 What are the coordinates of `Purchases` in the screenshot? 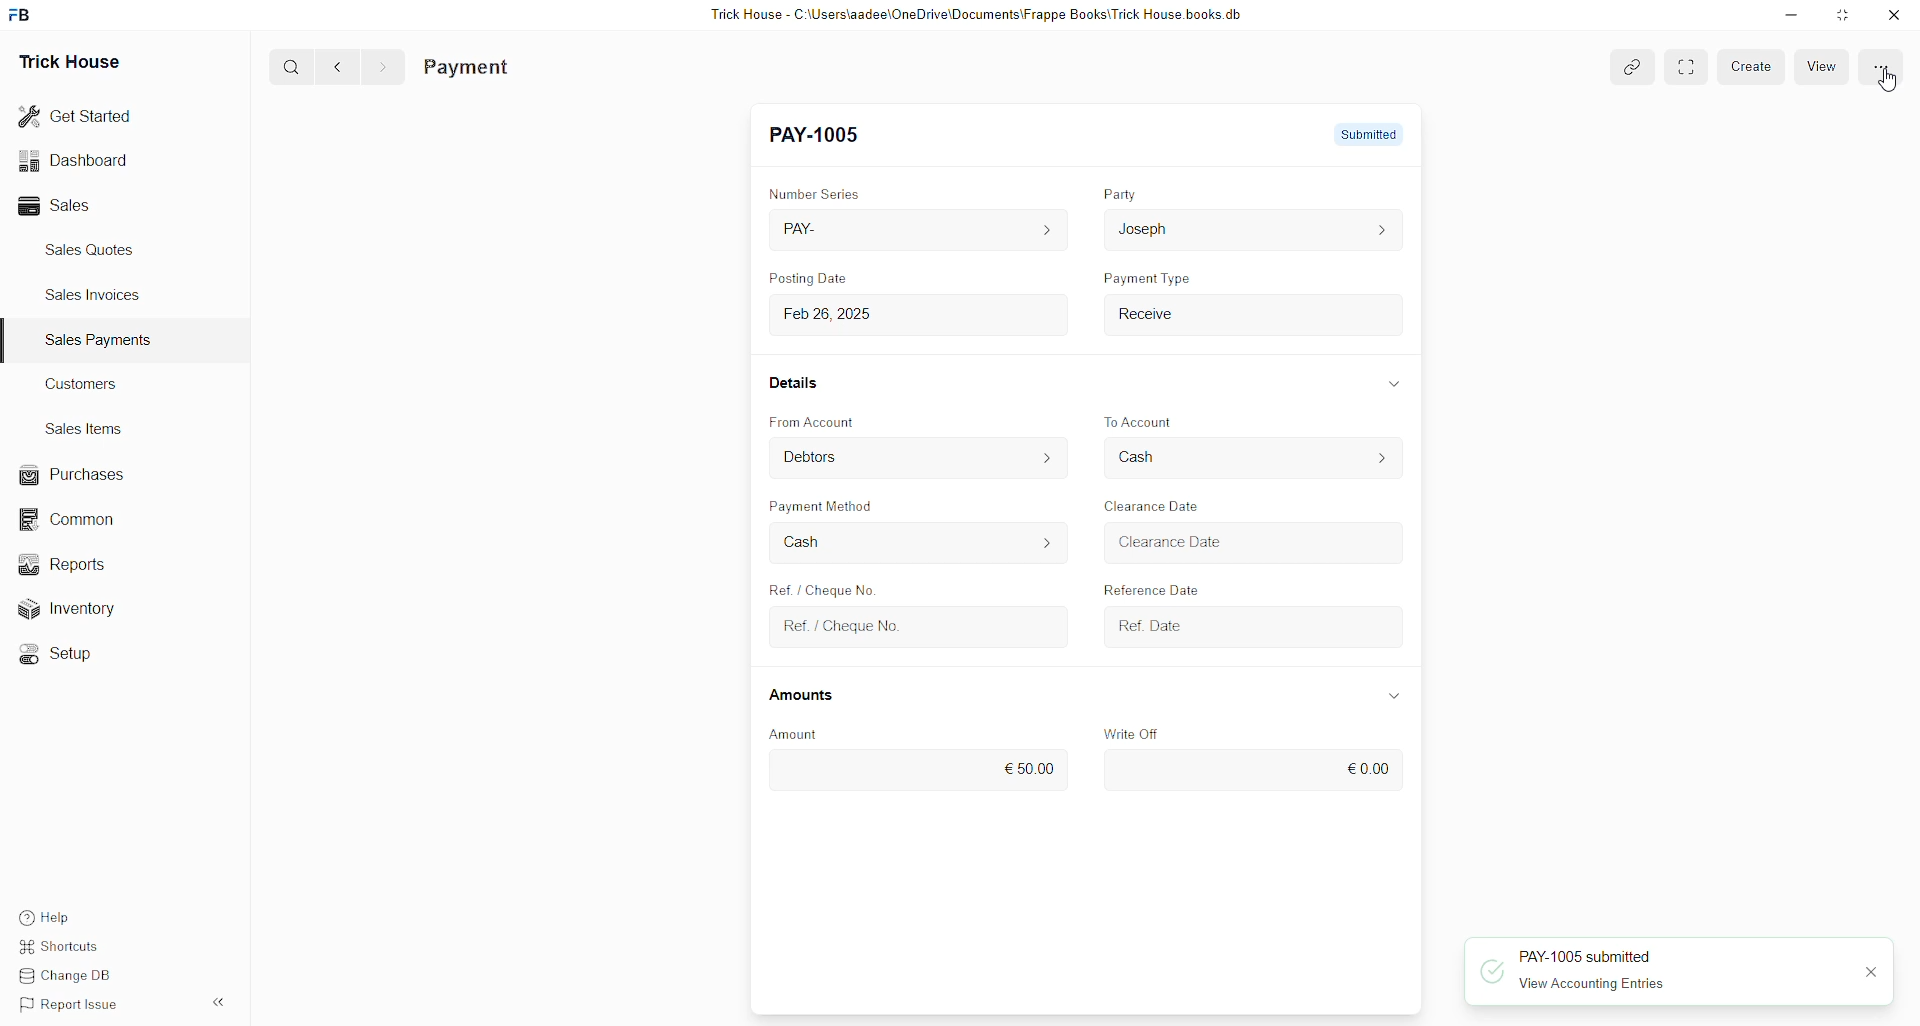 It's located at (76, 475).